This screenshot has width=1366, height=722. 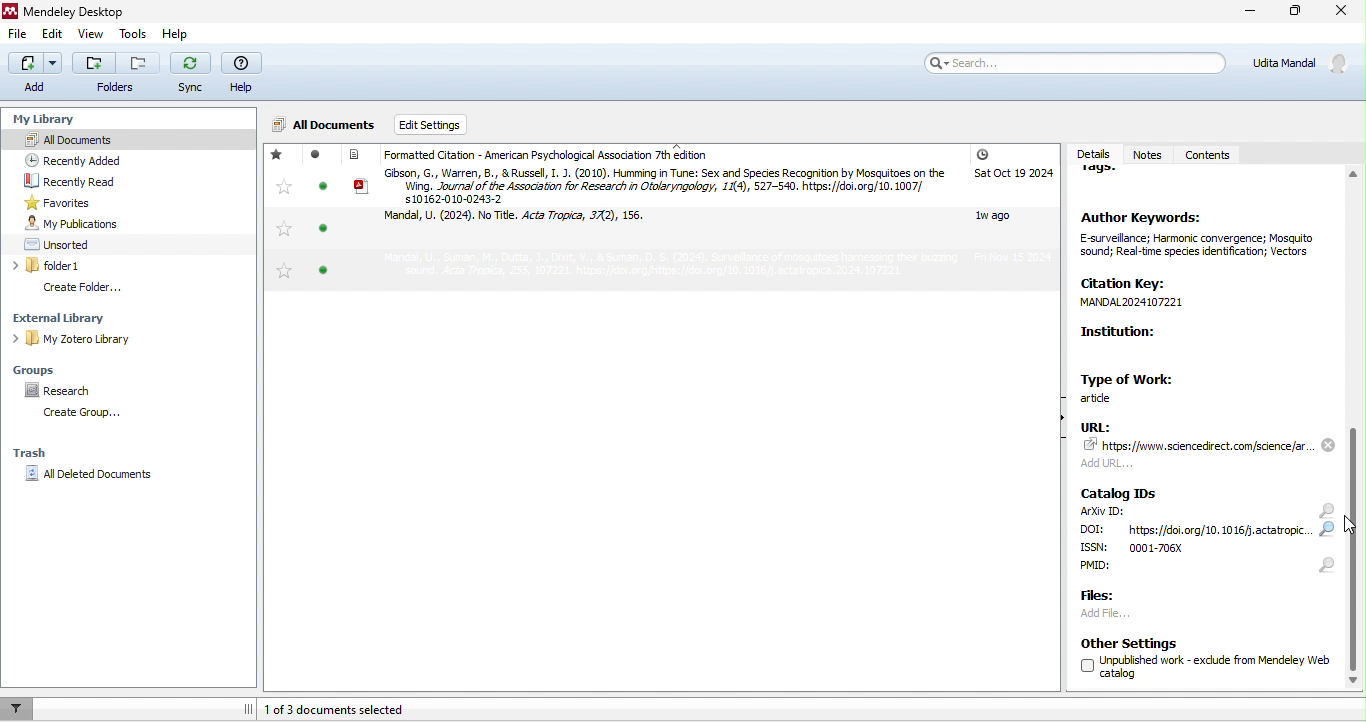 What do you see at coordinates (1197, 659) in the screenshot?
I see `Other Settings
() Unpublished work -exchude from Mendeley Web
catalog` at bounding box center [1197, 659].